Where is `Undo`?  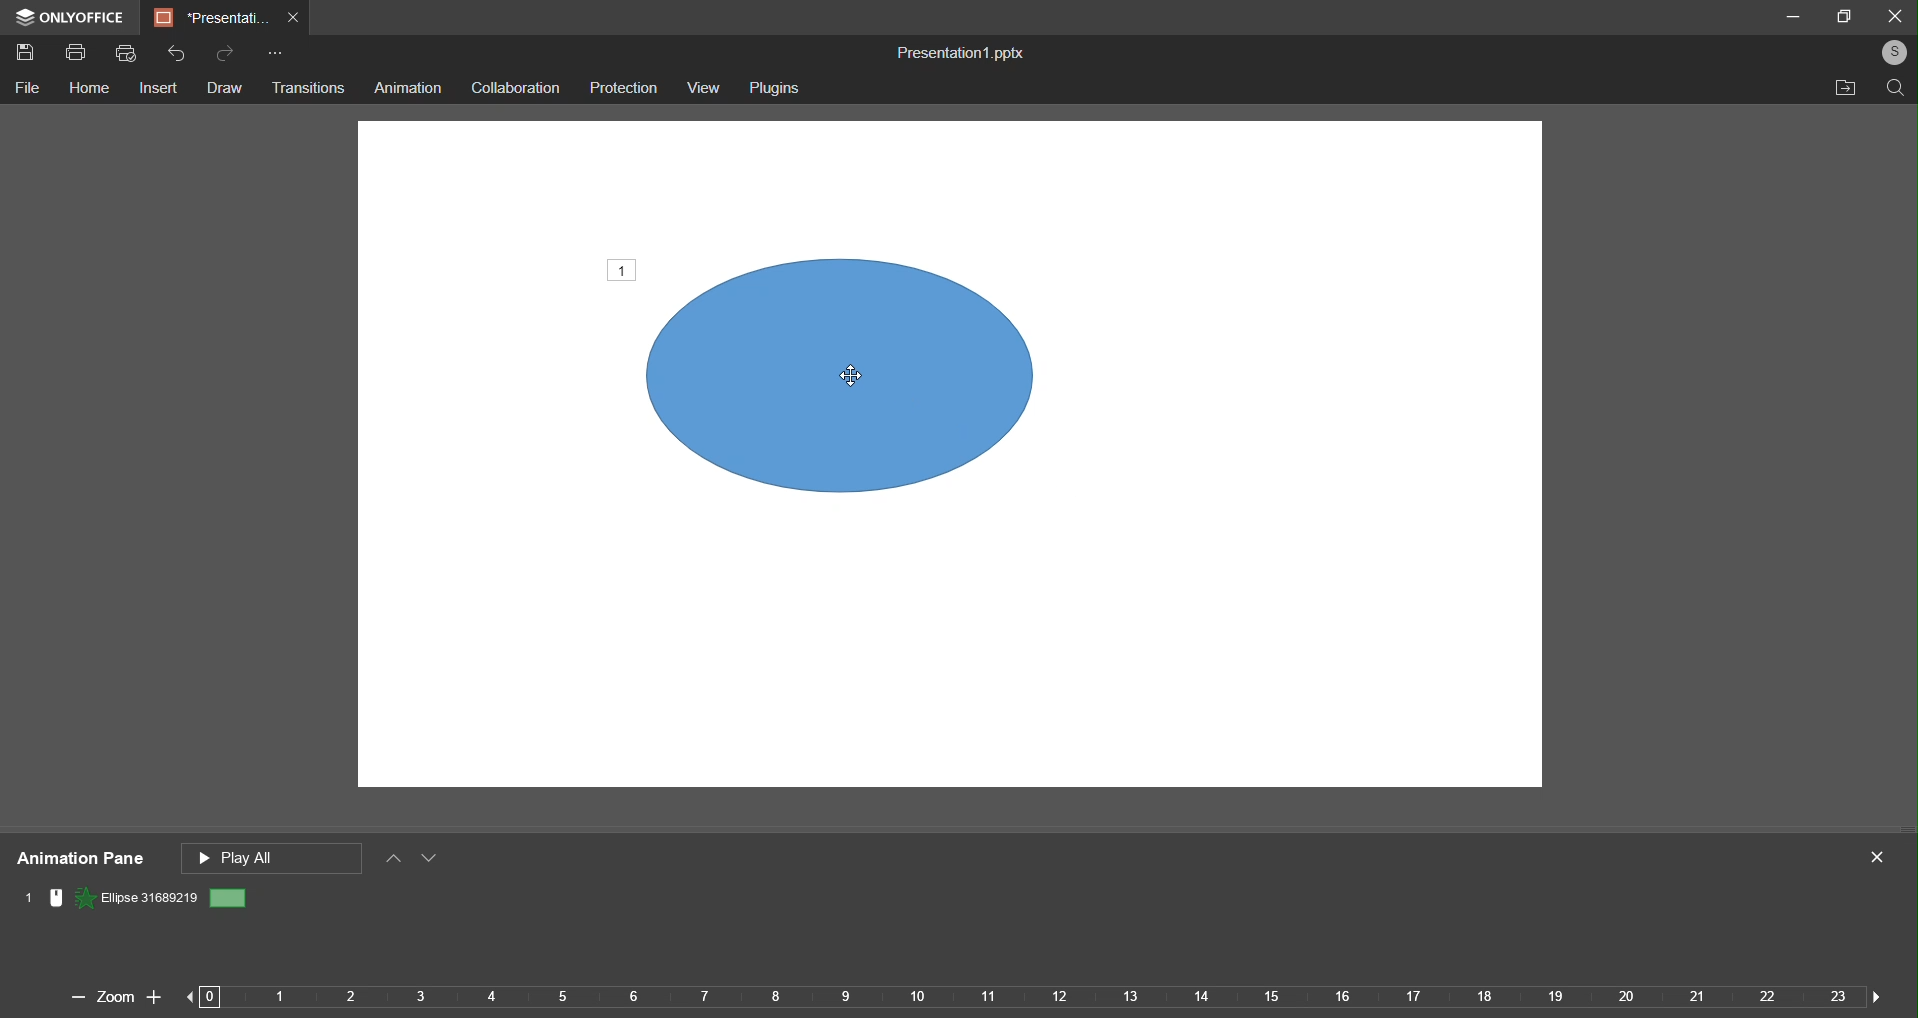
Undo is located at coordinates (179, 55).